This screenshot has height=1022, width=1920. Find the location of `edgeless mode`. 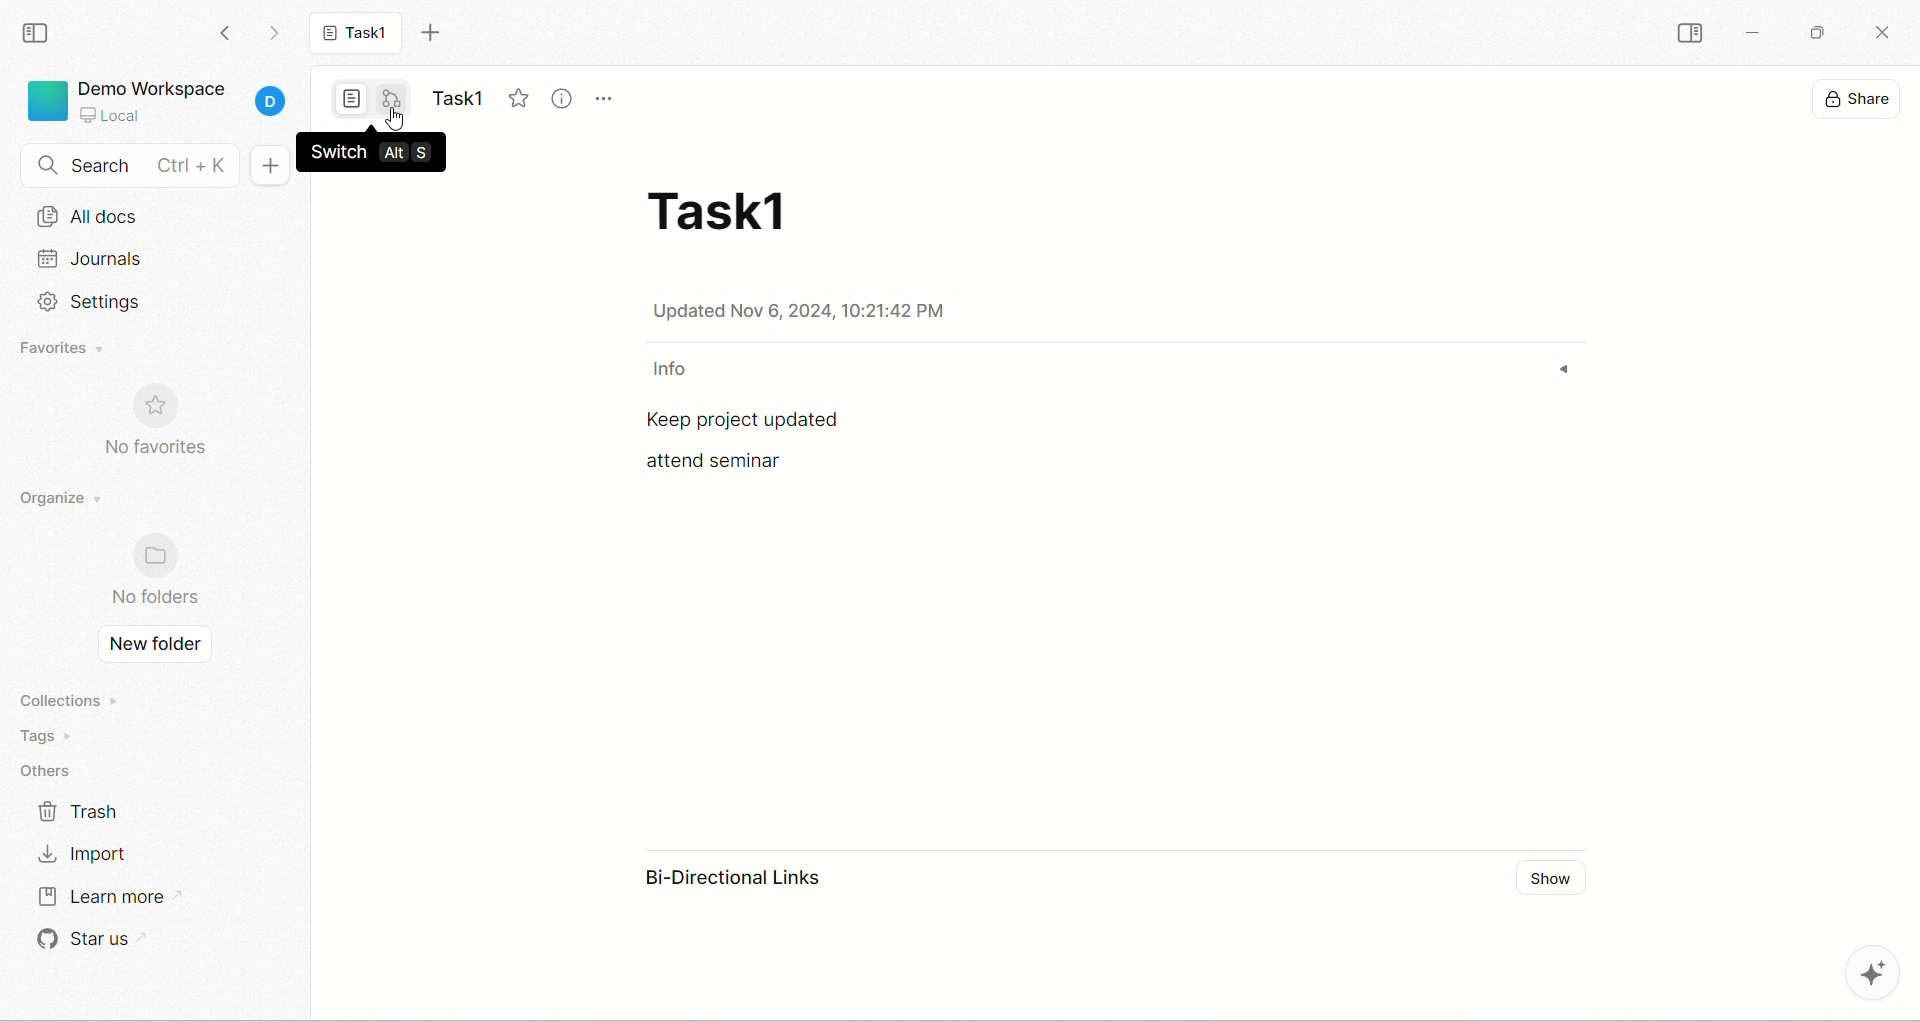

edgeless mode is located at coordinates (387, 99).